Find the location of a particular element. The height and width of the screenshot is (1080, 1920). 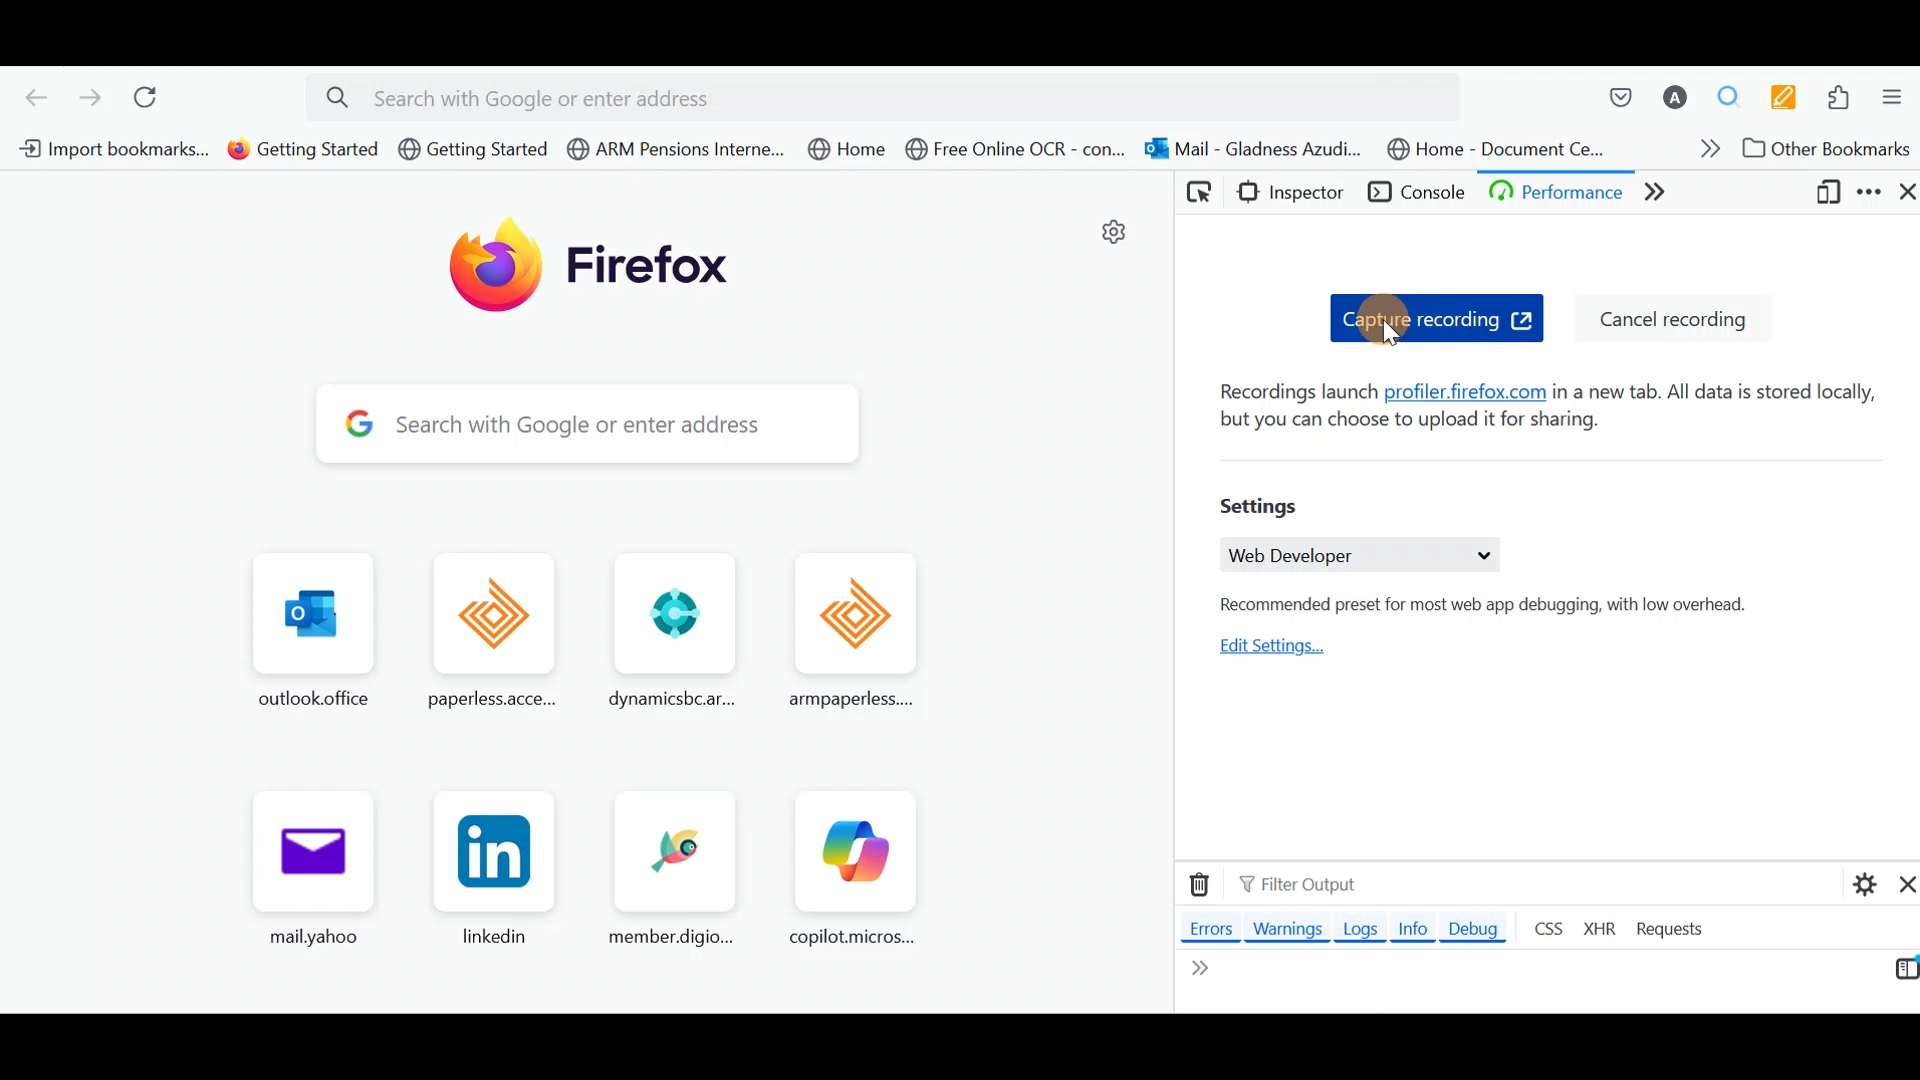

Settings is located at coordinates (1282, 503).